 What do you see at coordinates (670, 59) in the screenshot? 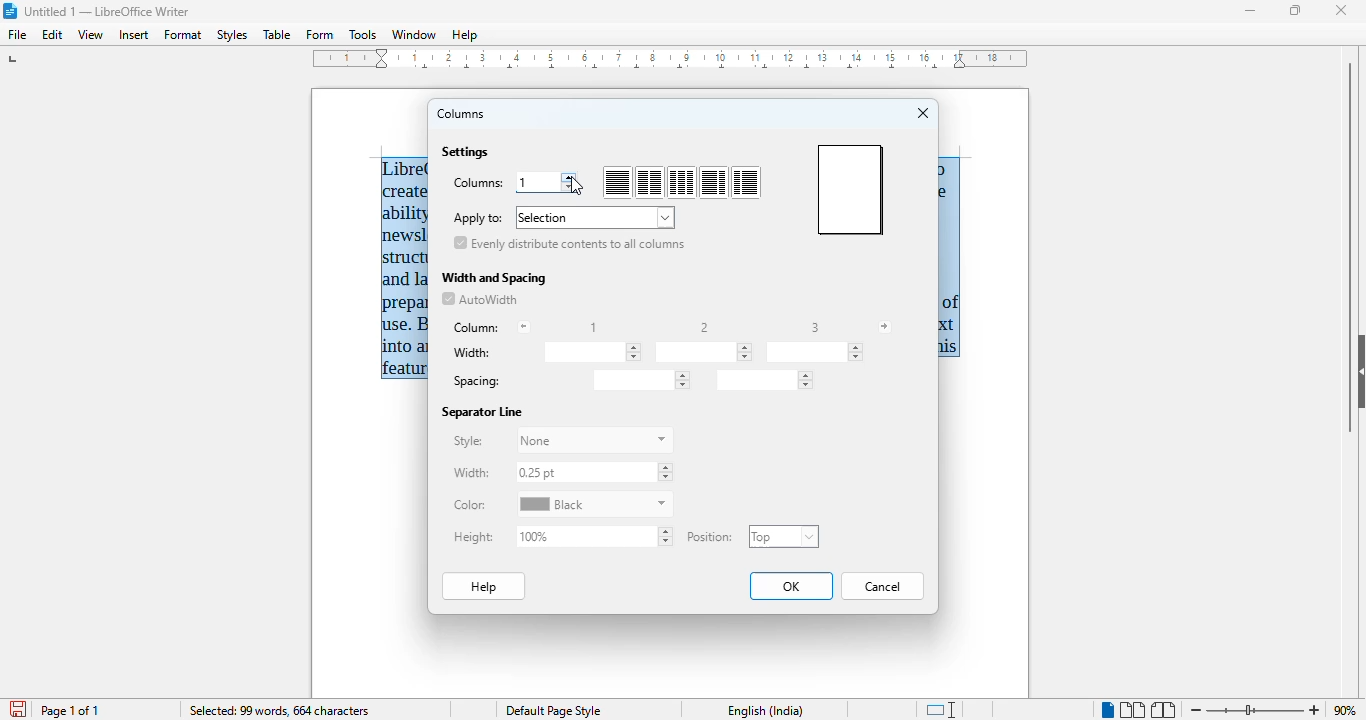
I see `ruler` at bounding box center [670, 59].